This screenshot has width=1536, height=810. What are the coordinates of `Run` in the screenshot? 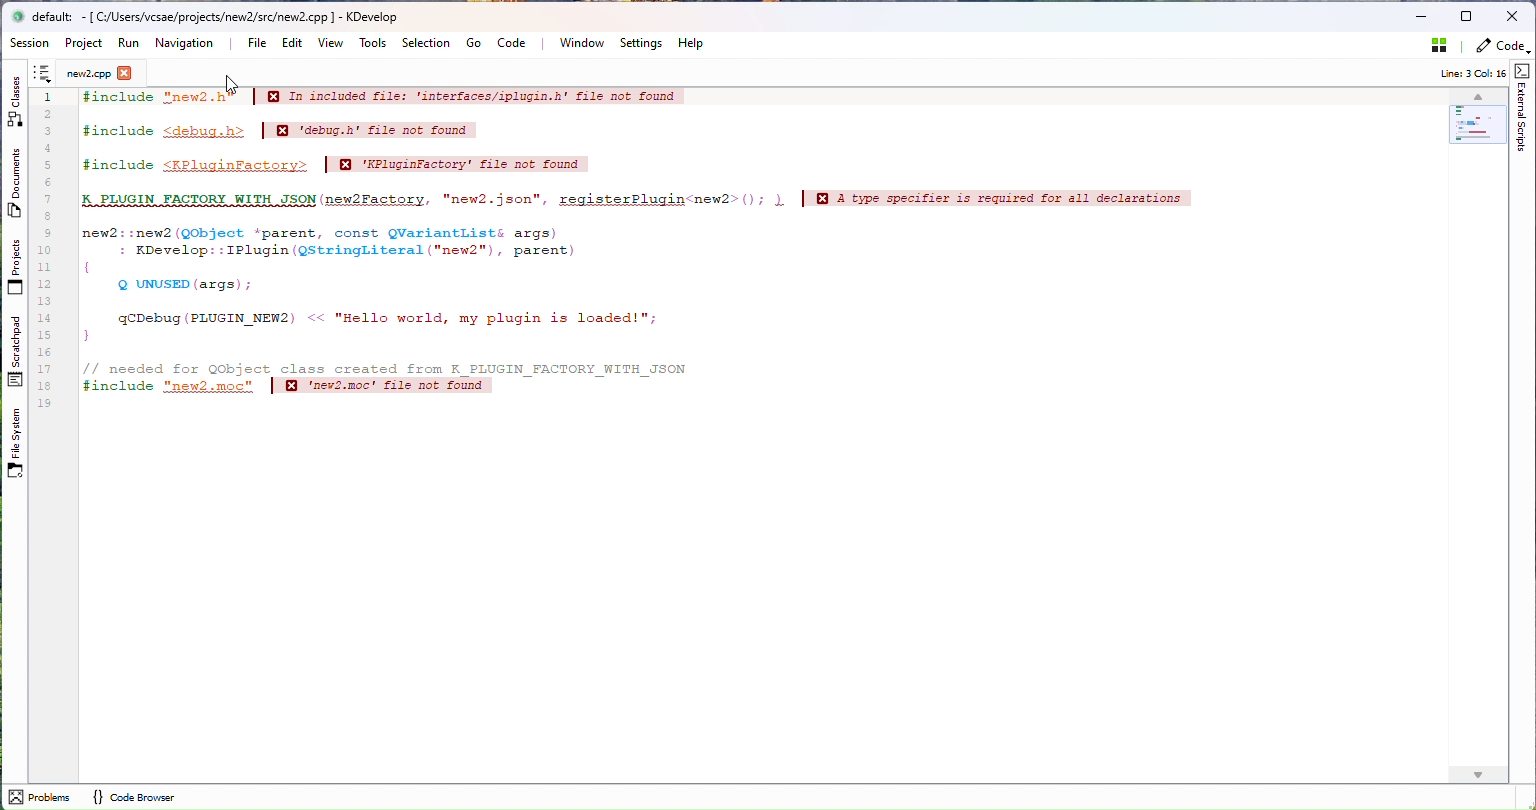 It's located at (130, 45).